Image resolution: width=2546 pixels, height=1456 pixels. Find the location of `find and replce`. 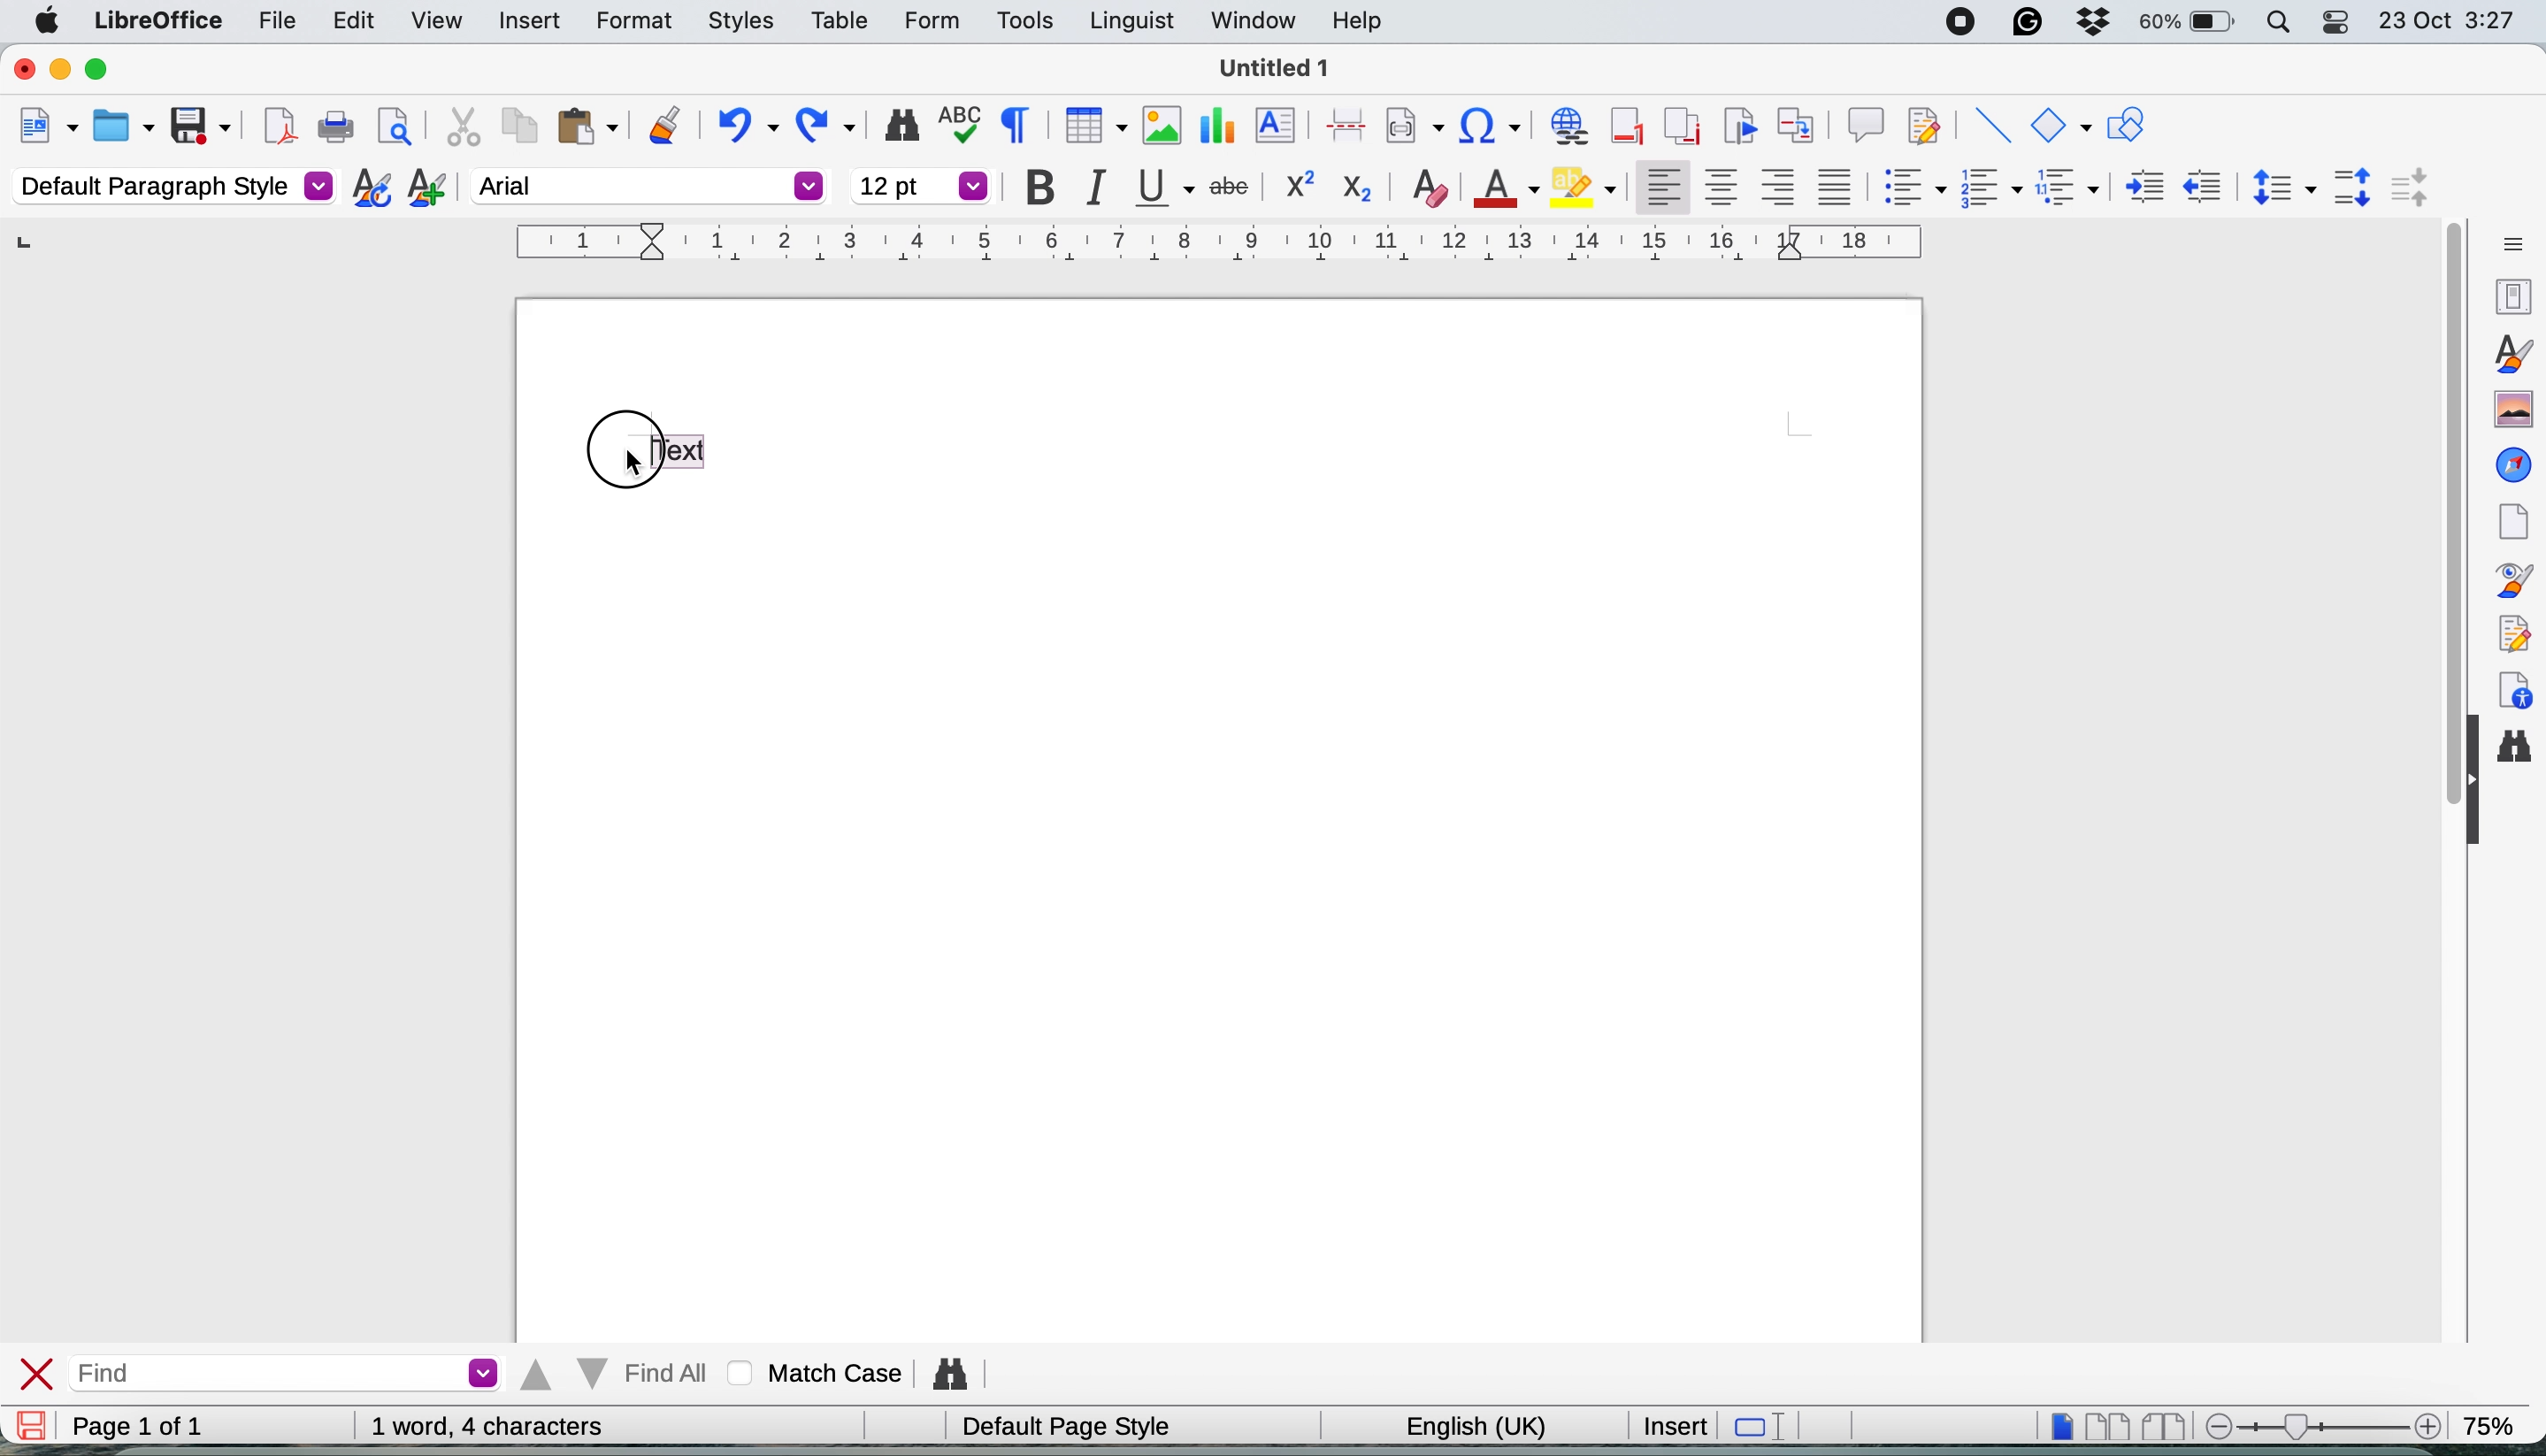

find and replce is located at coordinates (946, 1374).